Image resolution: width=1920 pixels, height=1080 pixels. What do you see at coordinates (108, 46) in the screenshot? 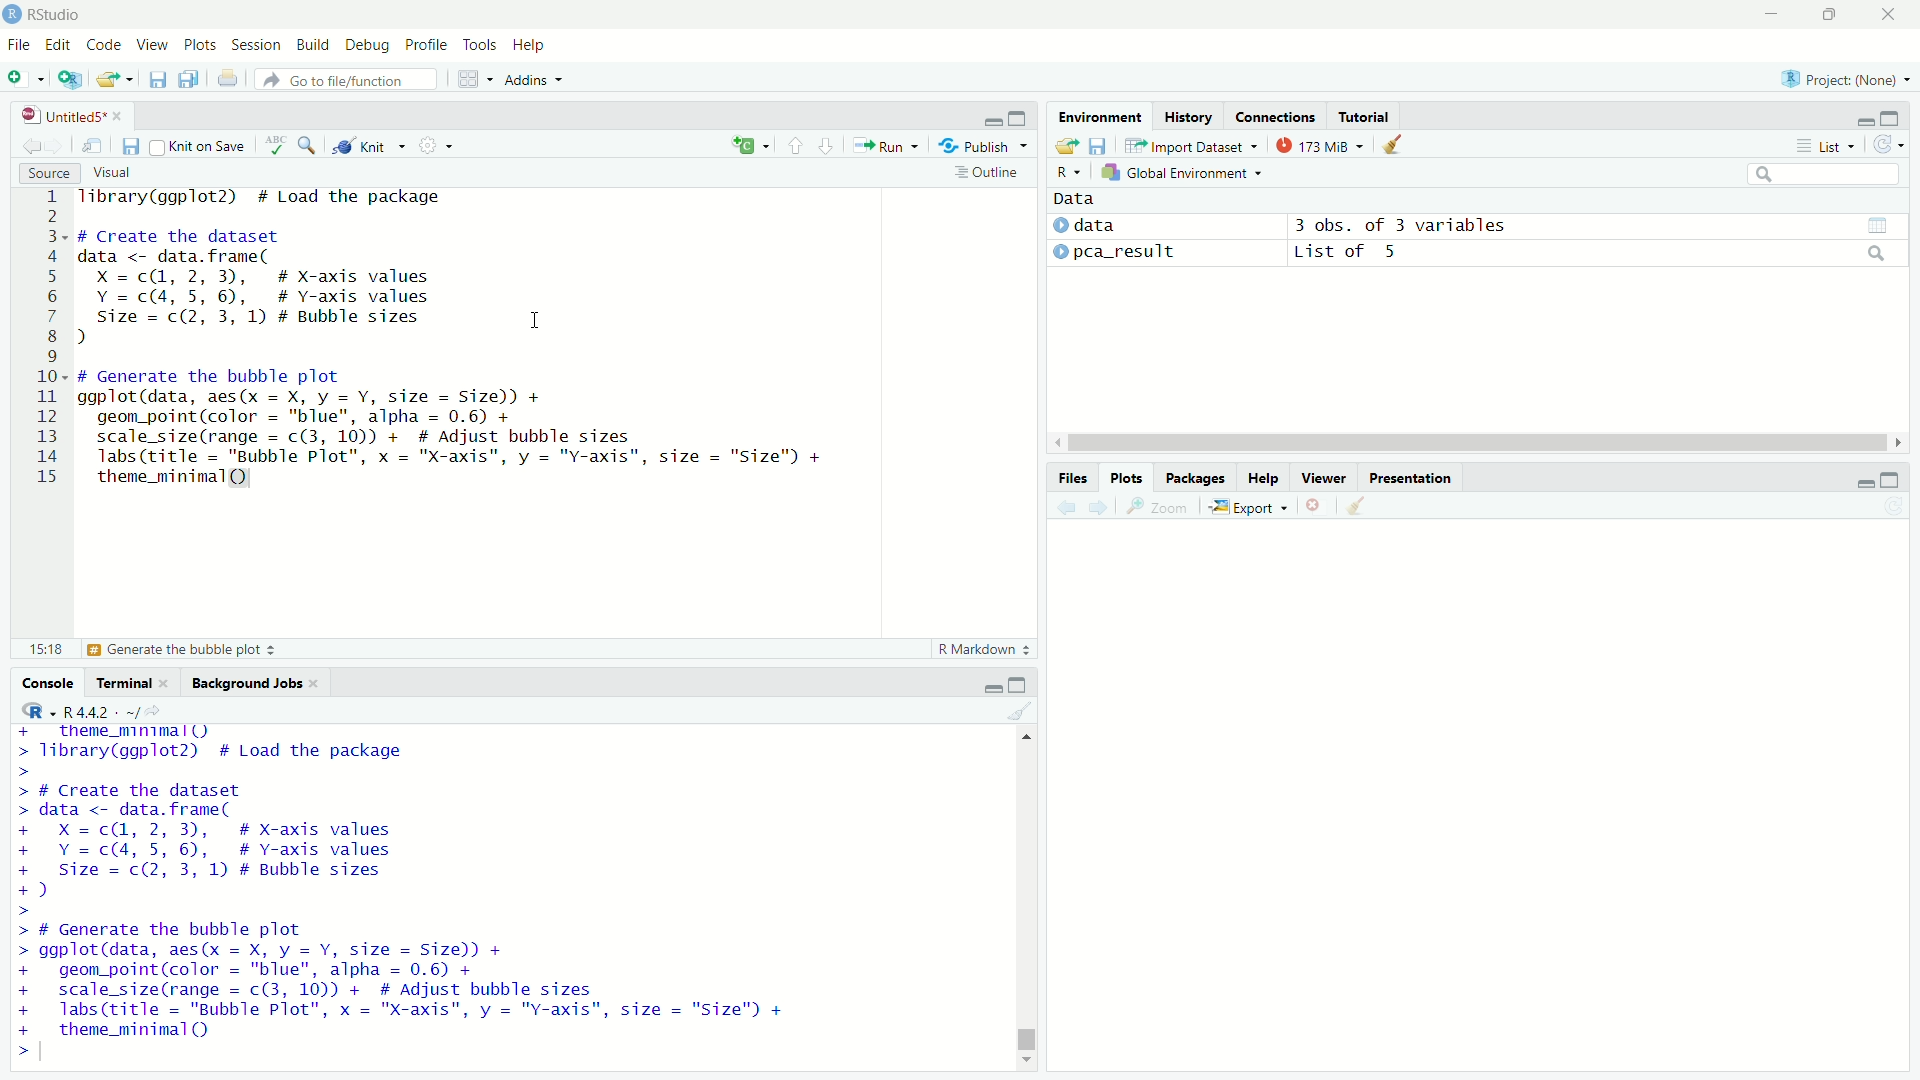
I see `Code` at bounding box center [108, 46].